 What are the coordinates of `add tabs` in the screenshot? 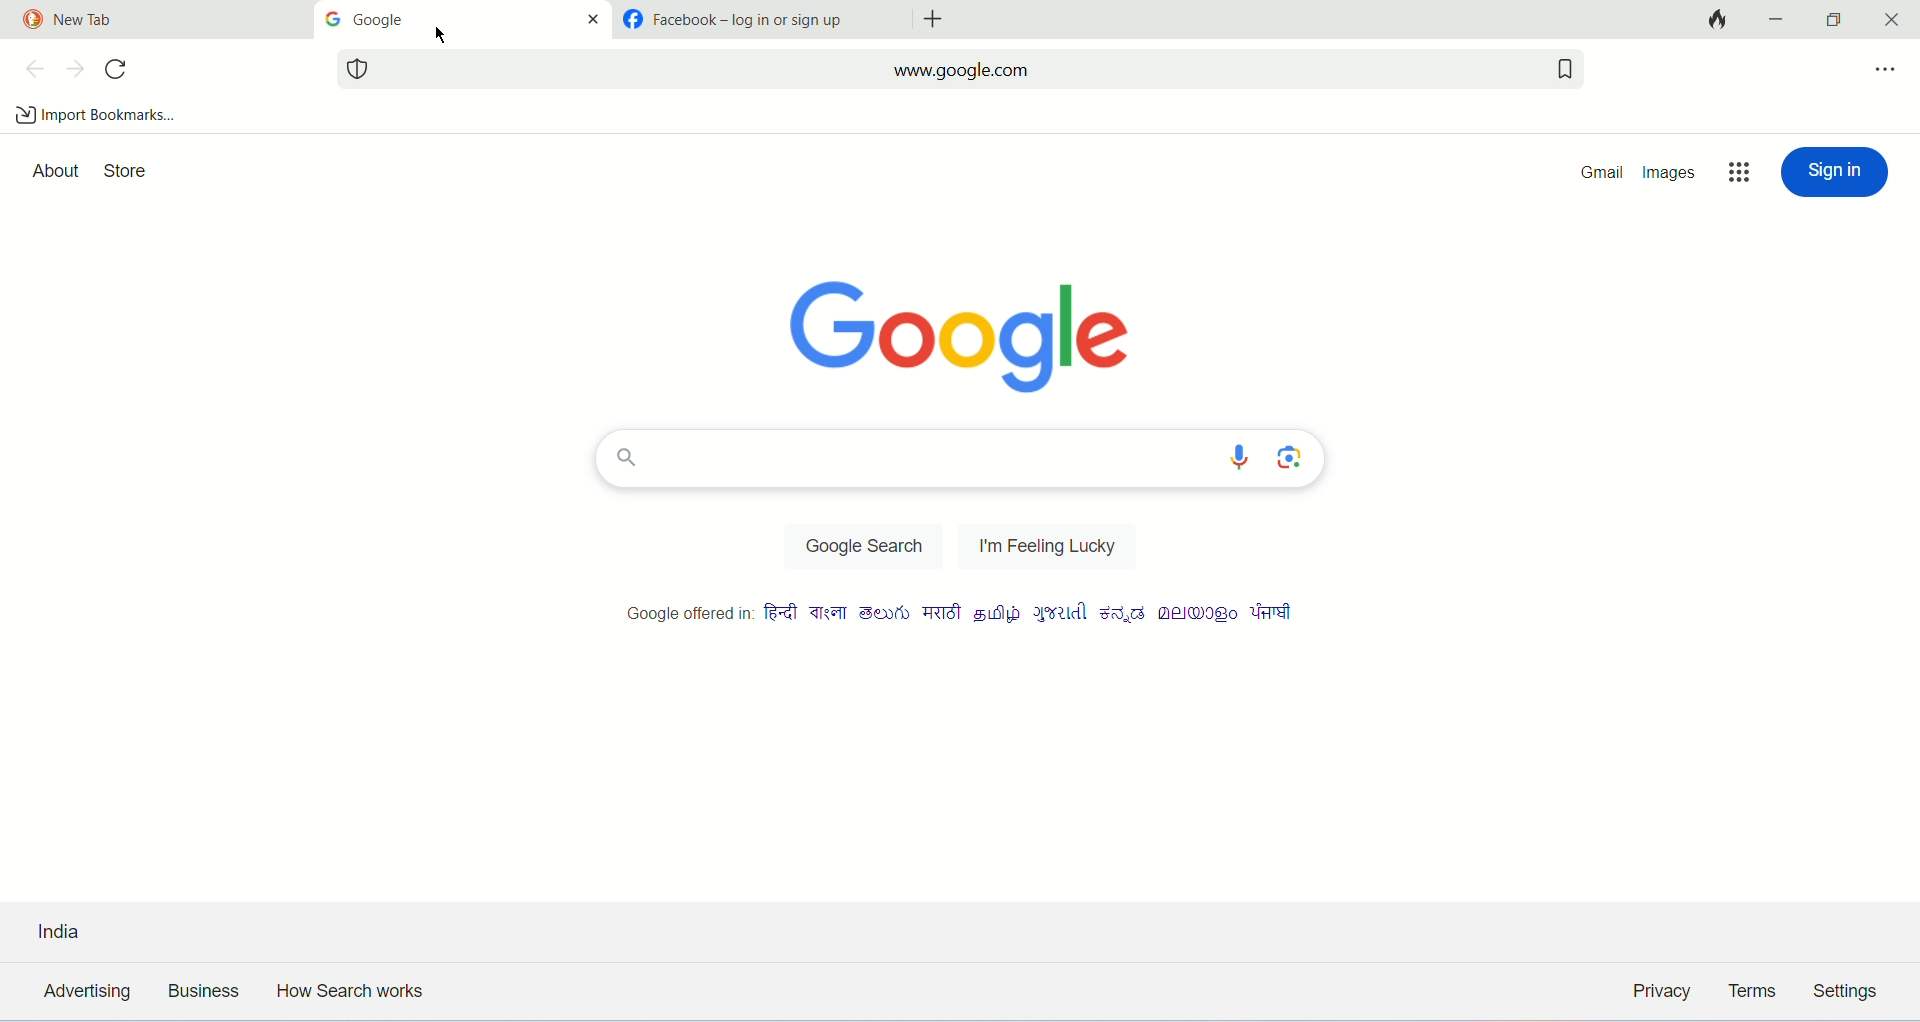 It's located at (932, 20).